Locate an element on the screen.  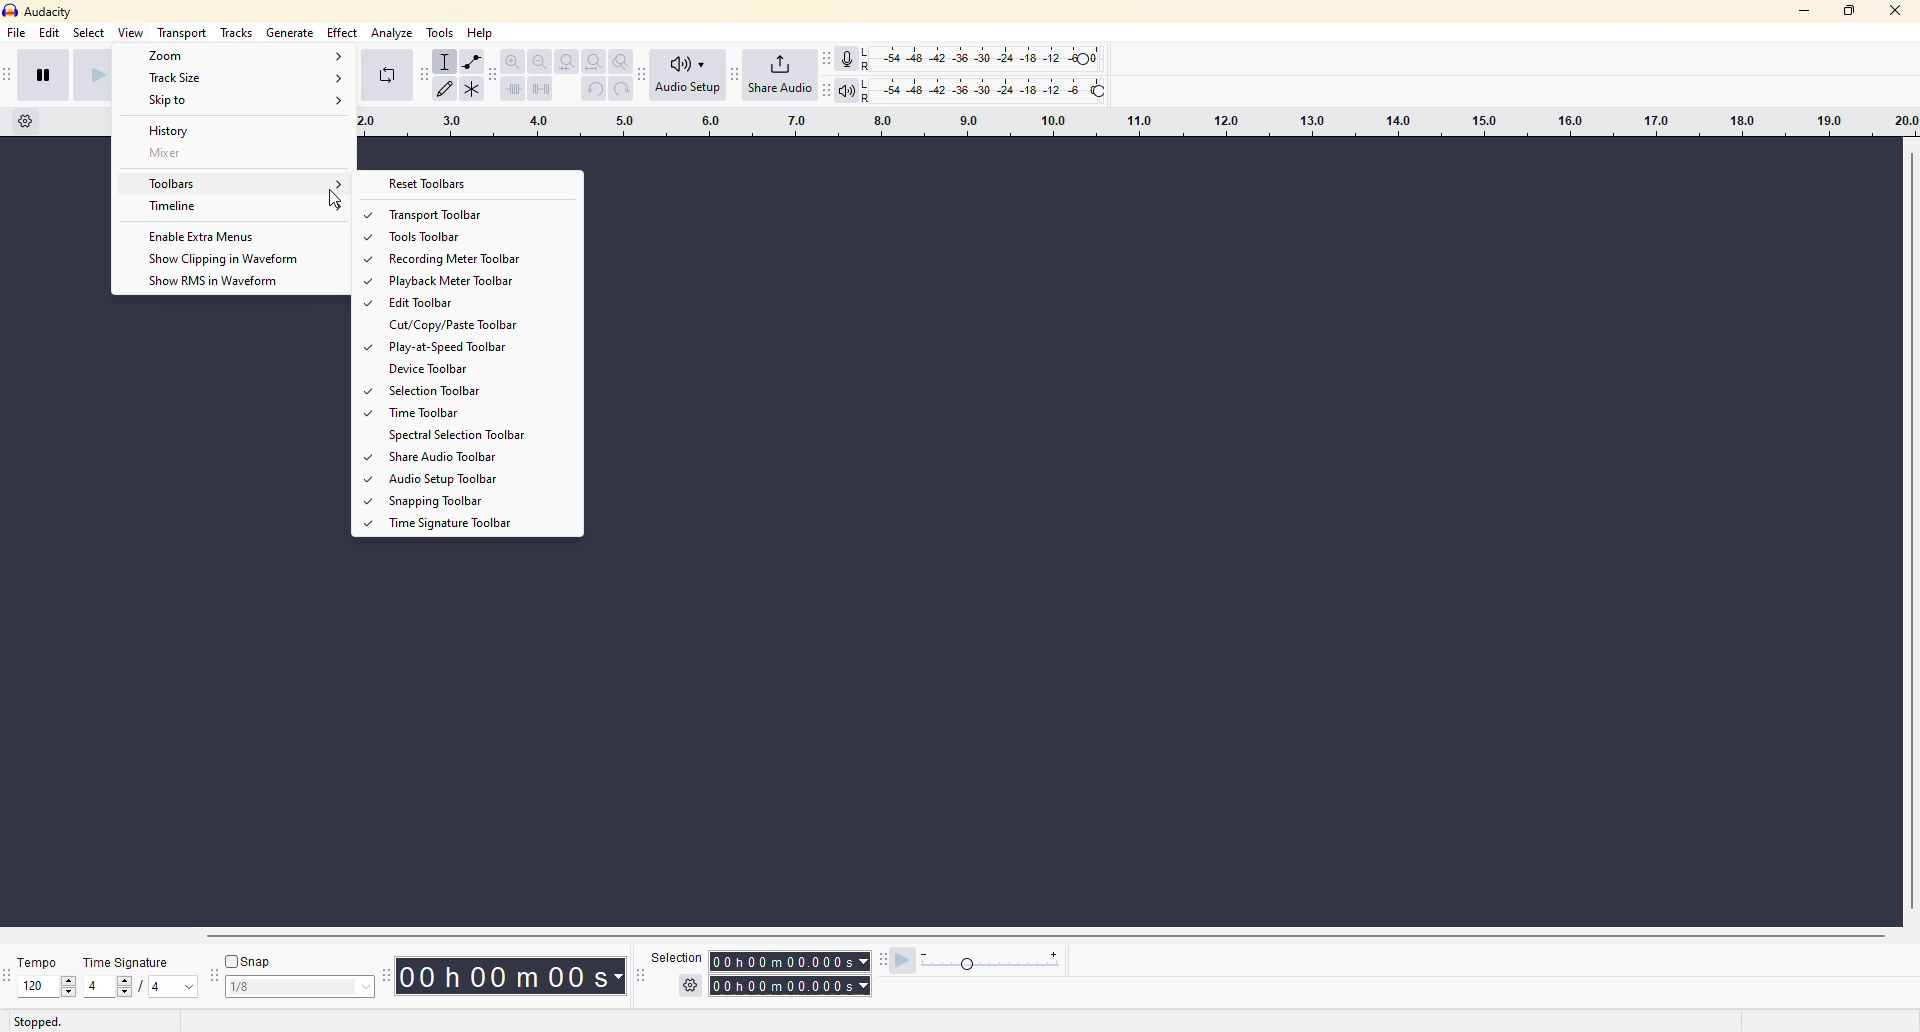
spectral selection toolbar is located at coordinates (457, 436).